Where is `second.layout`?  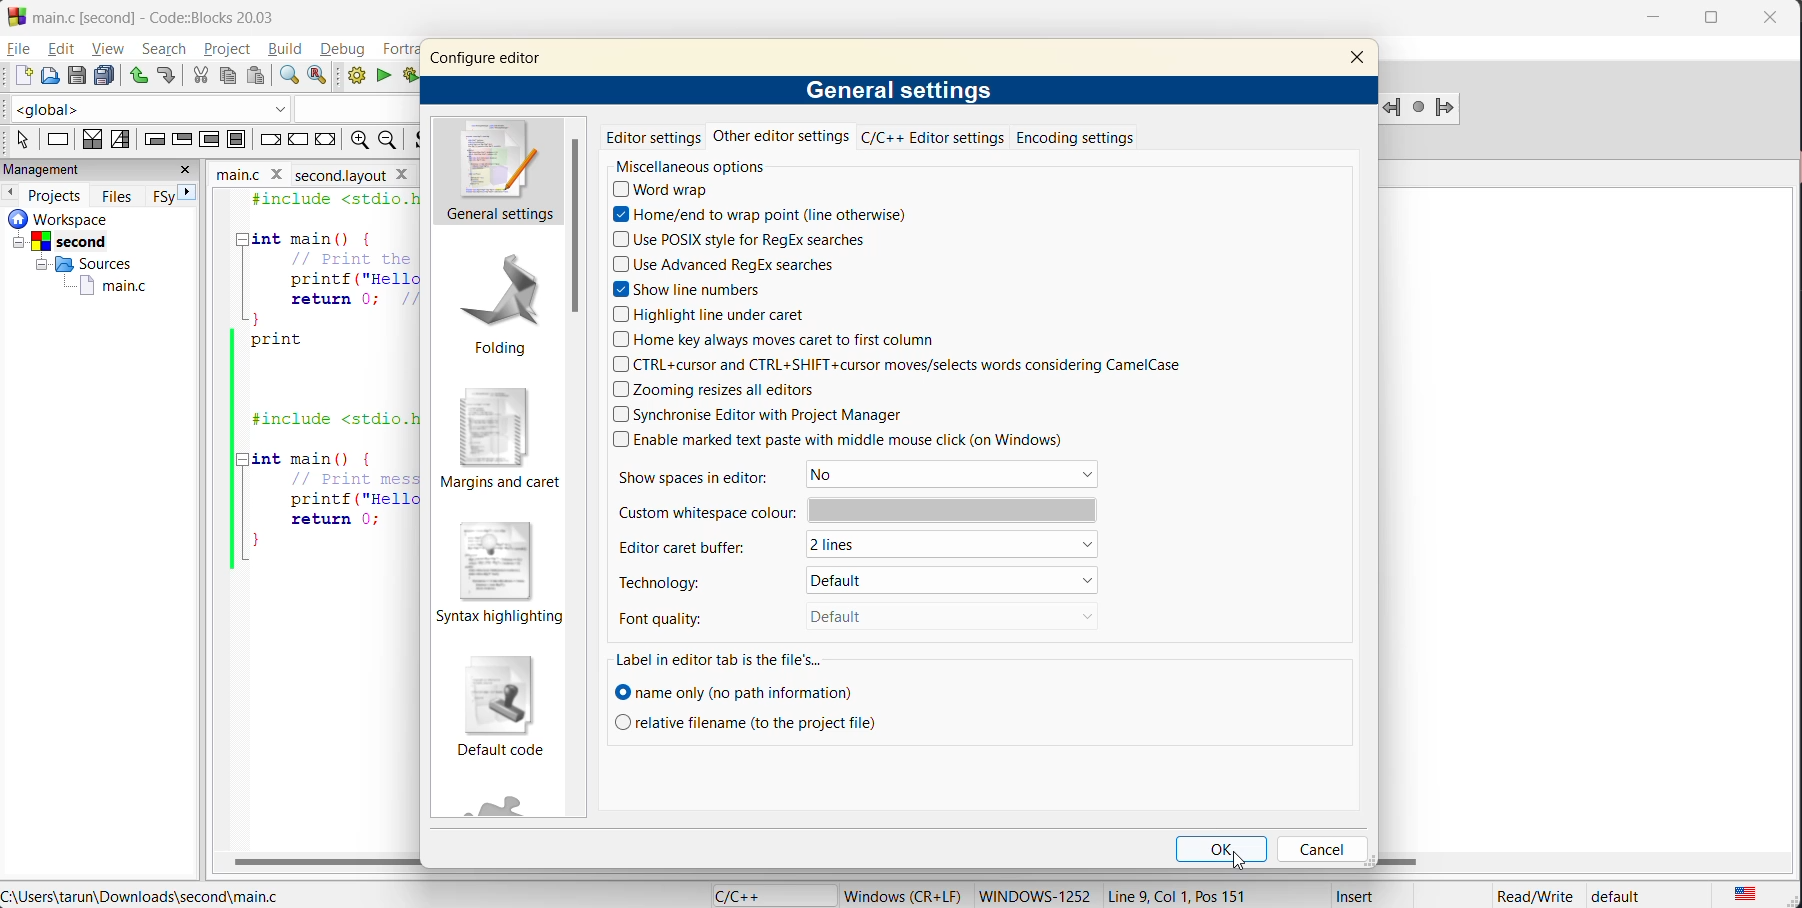
second.layout is located at coordinates (338, 175).